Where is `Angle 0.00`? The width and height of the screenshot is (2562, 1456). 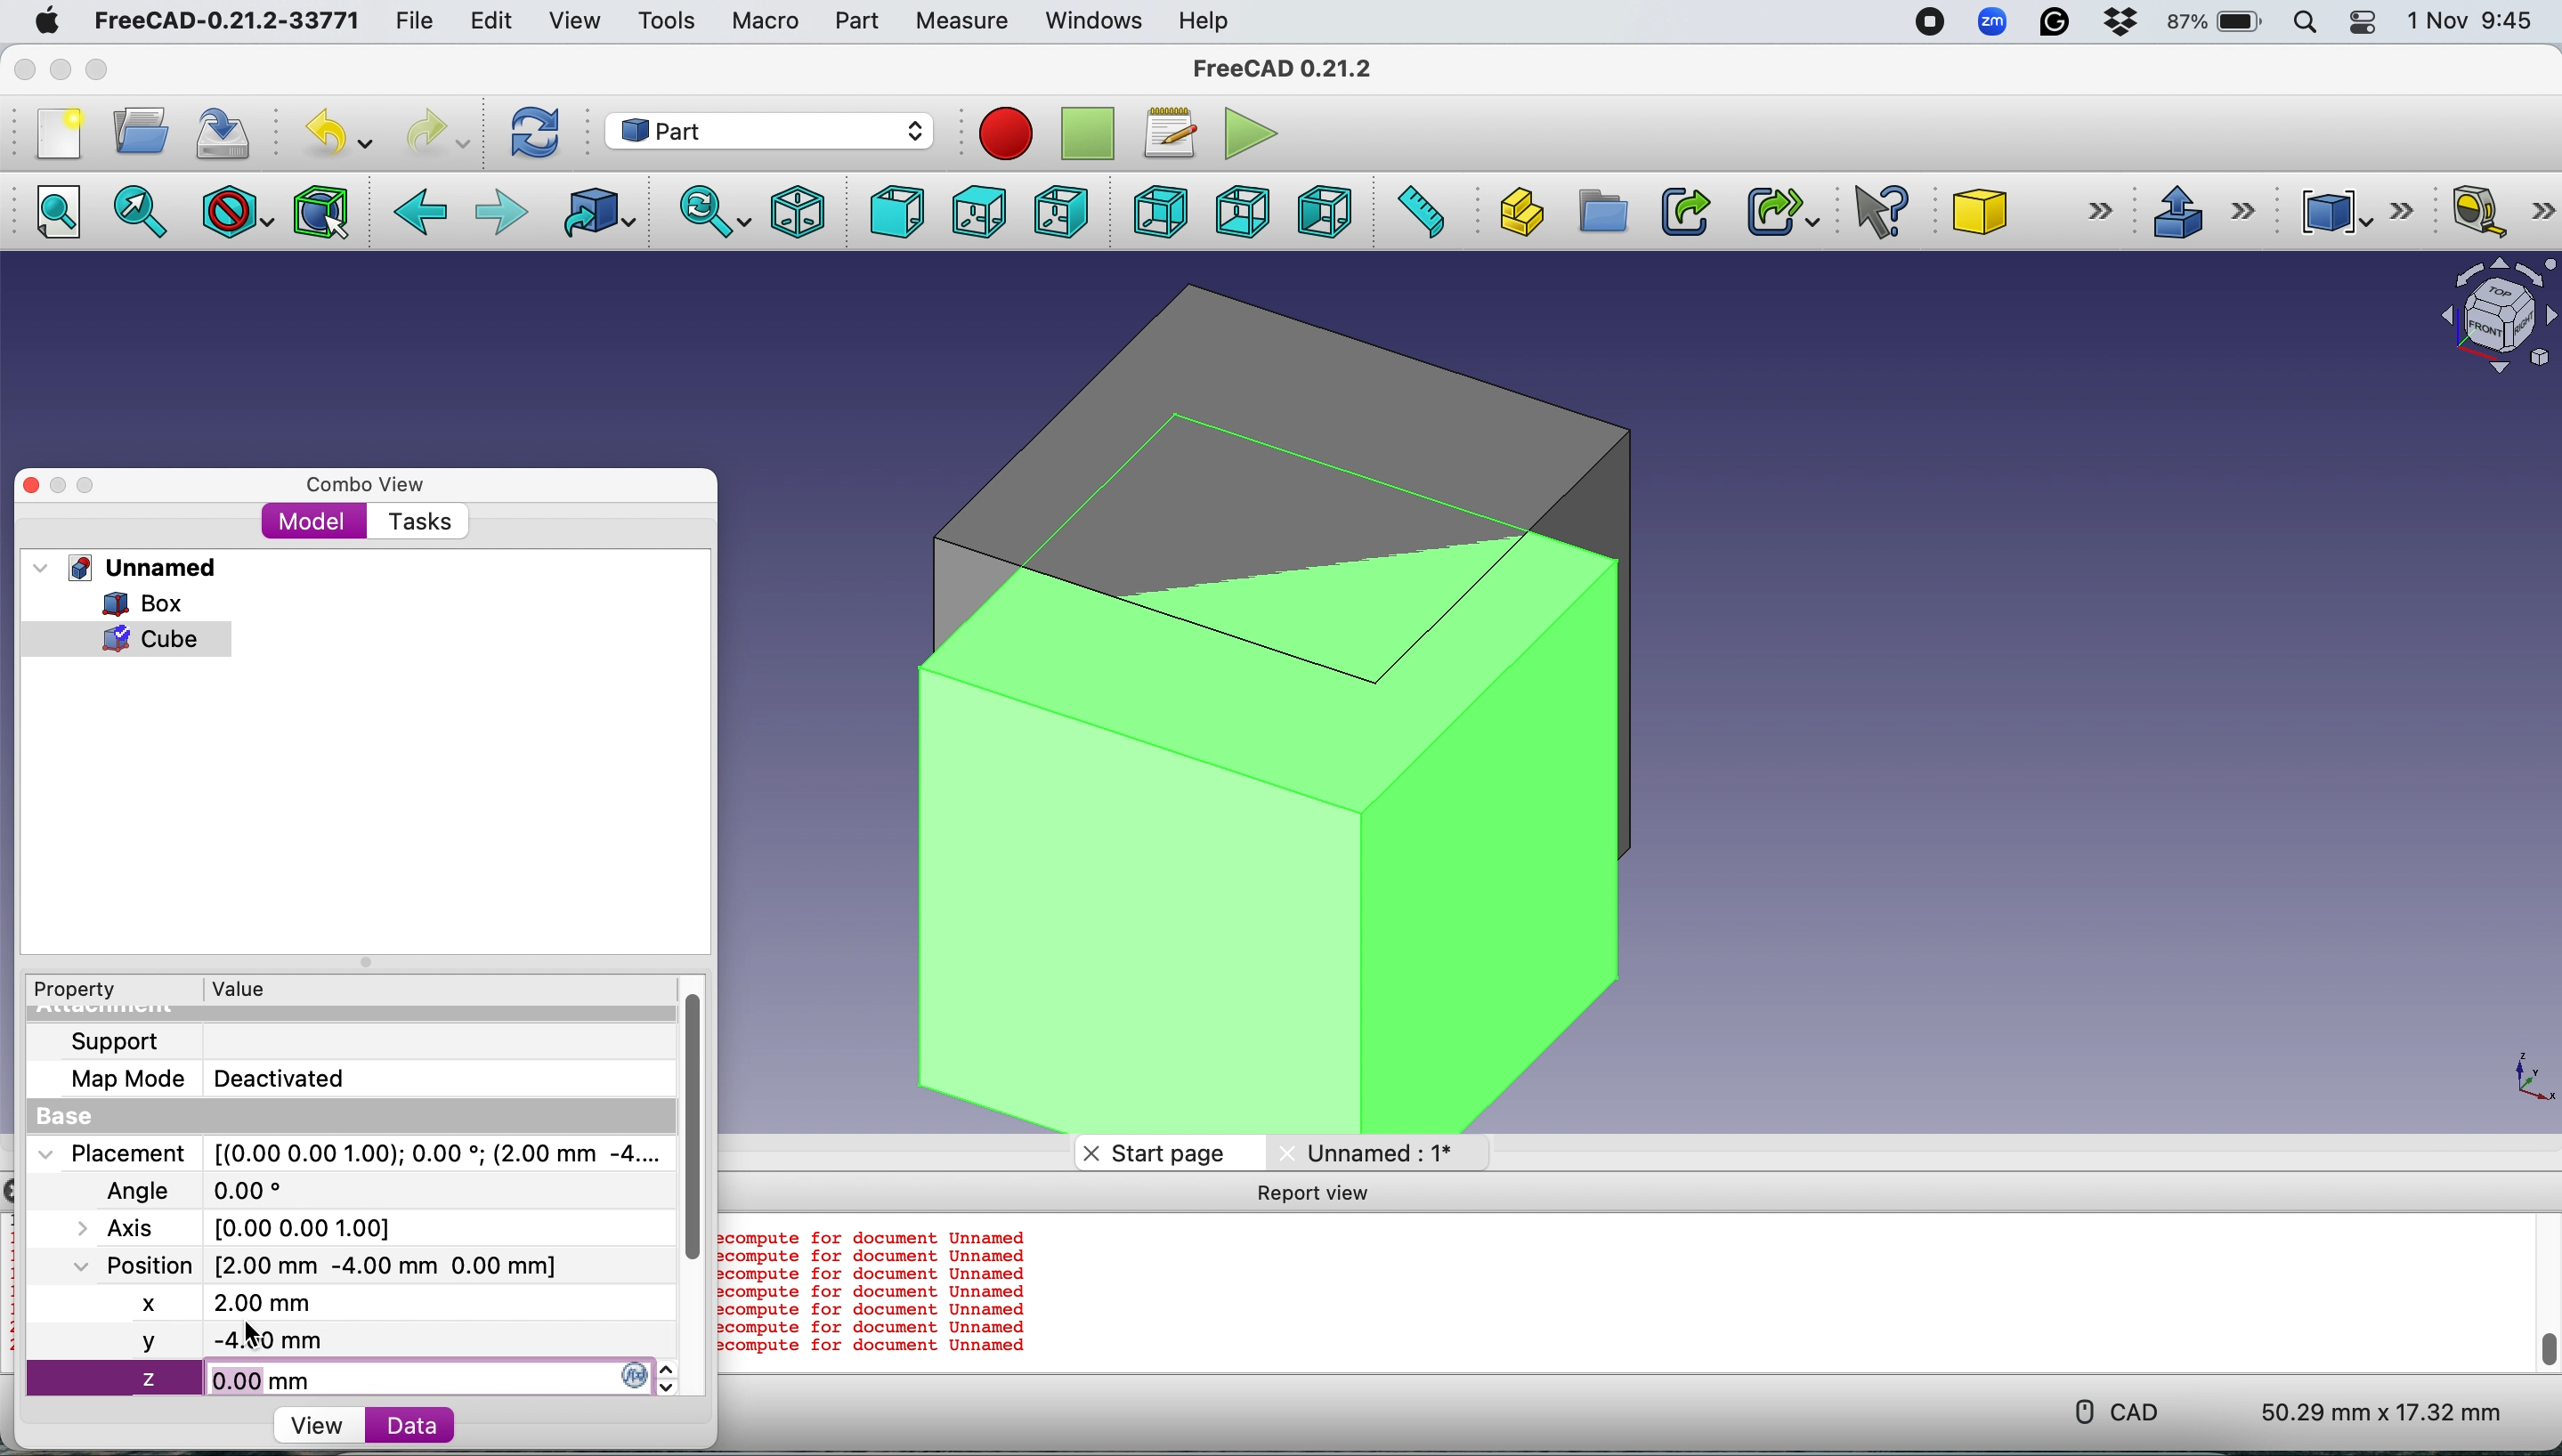 Angle 0.00 is located at coordinates (209, 1192).